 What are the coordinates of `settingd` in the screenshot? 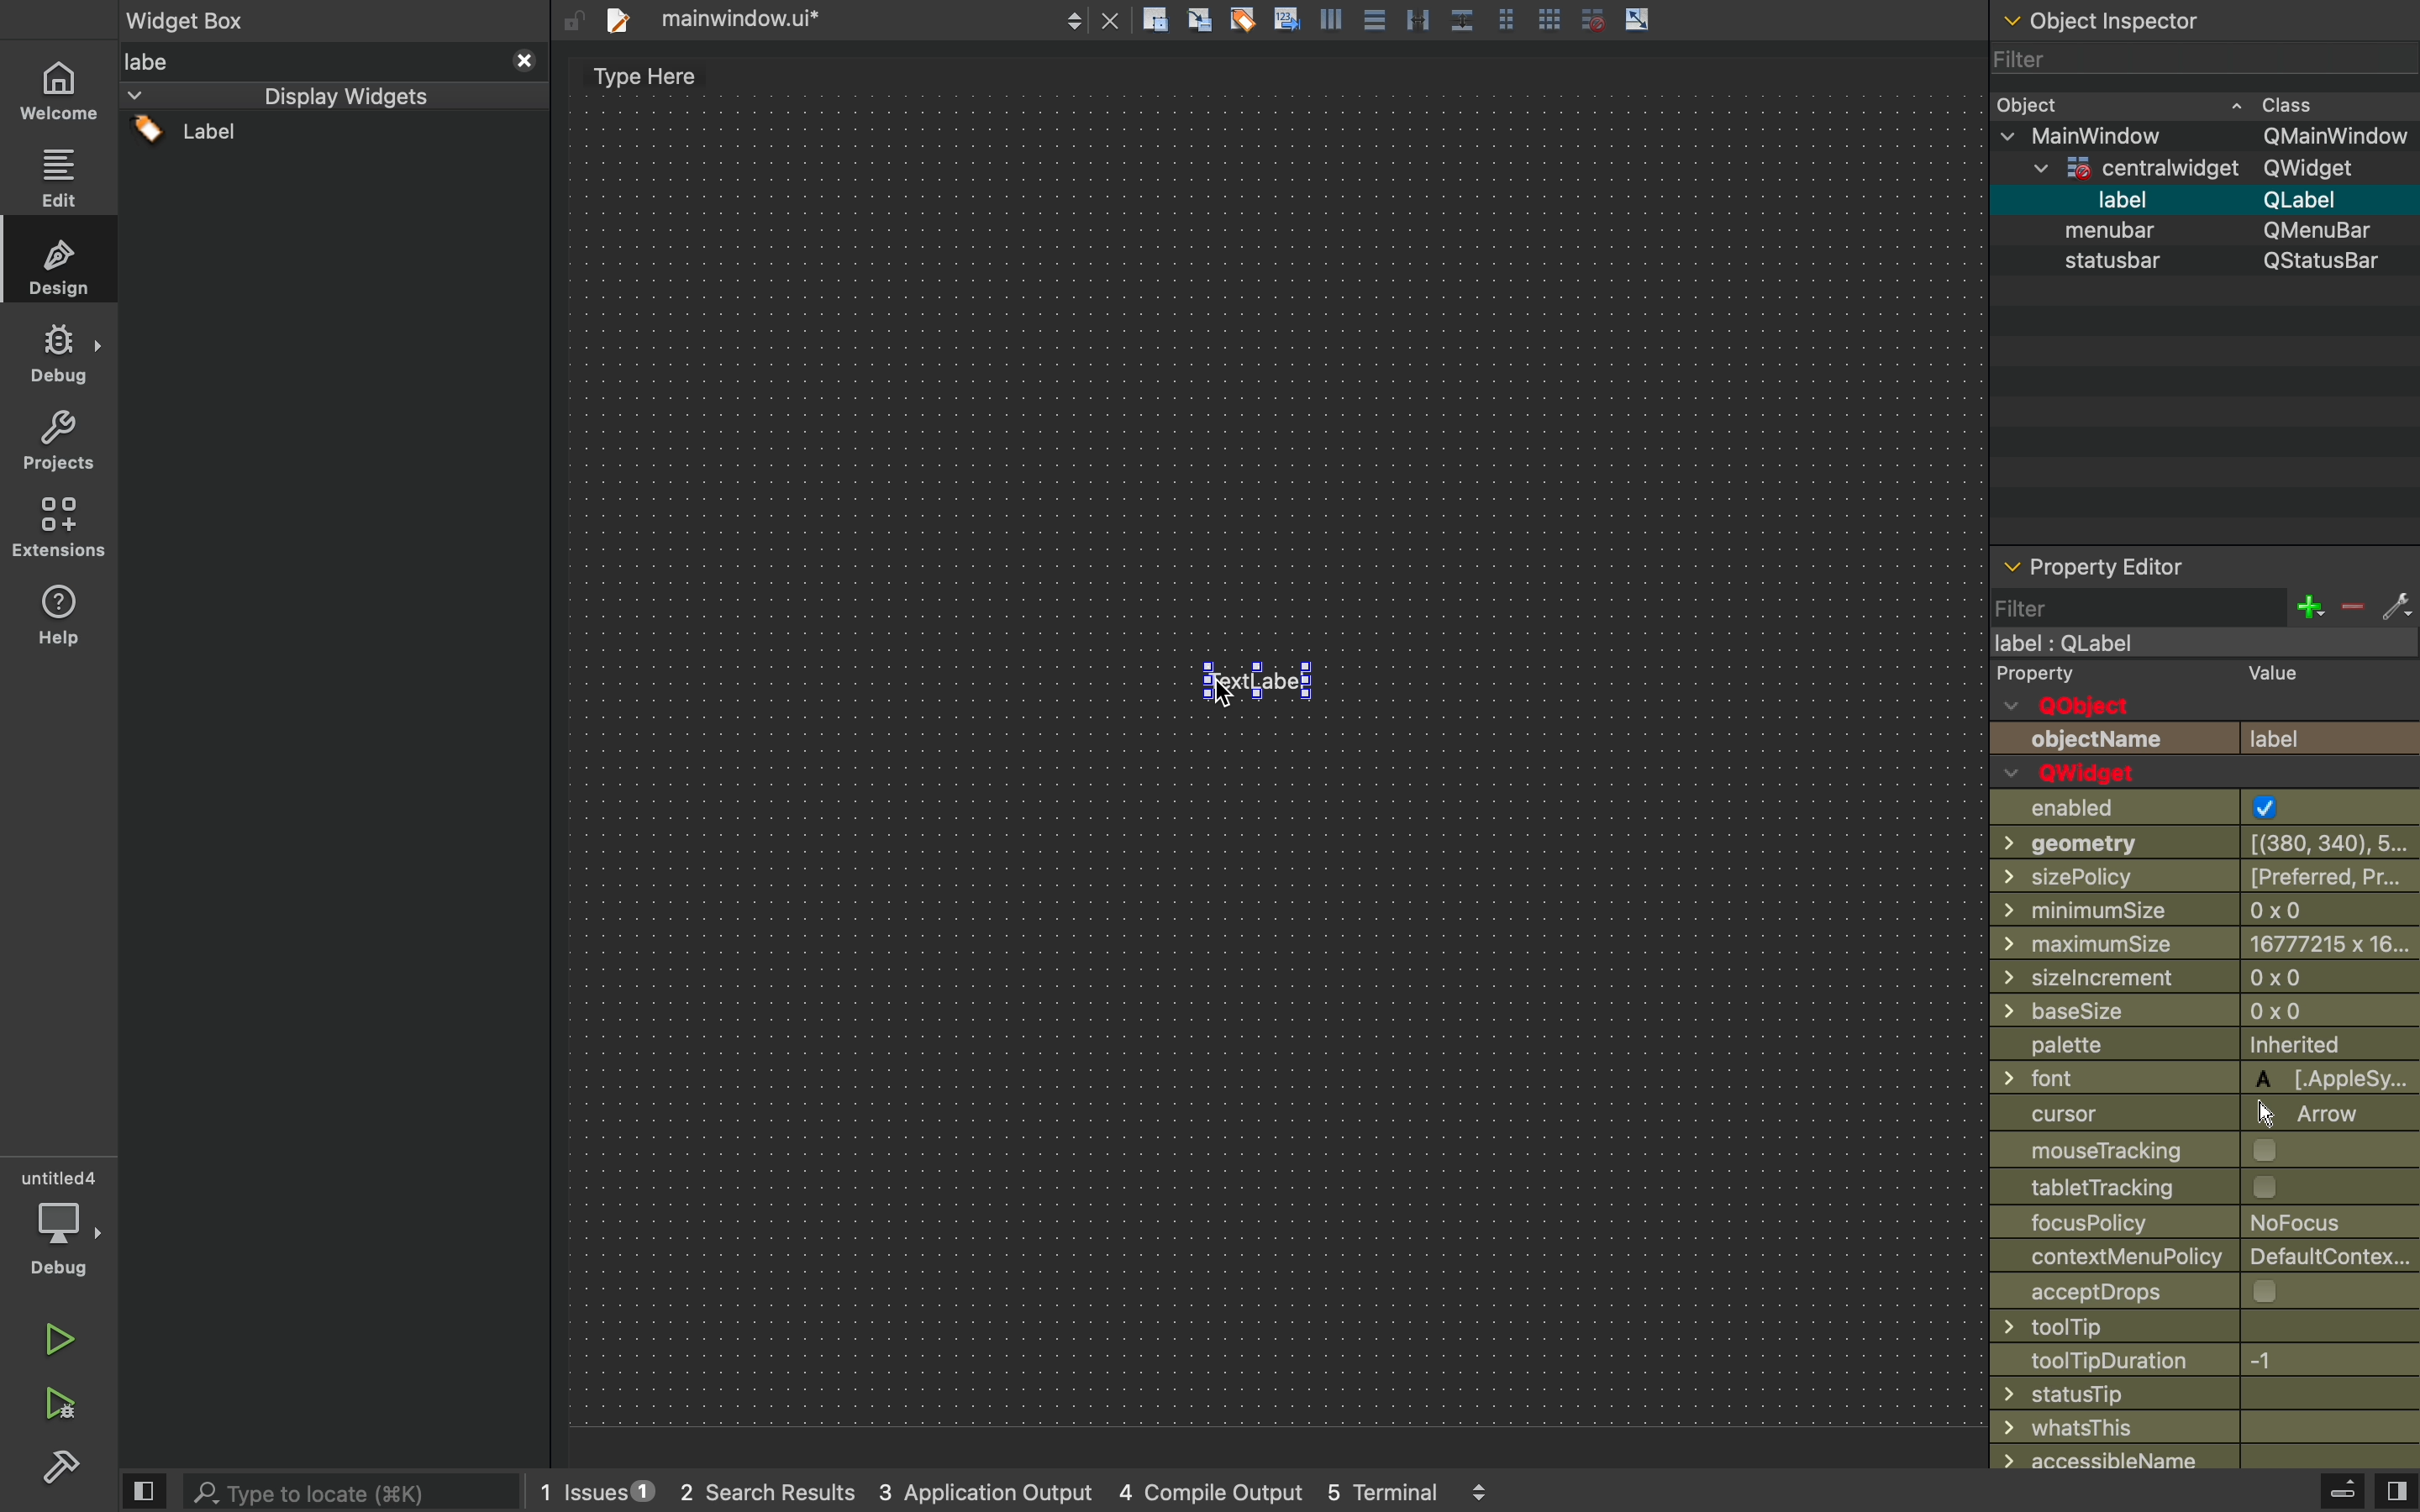 It's located at (52, 1469).